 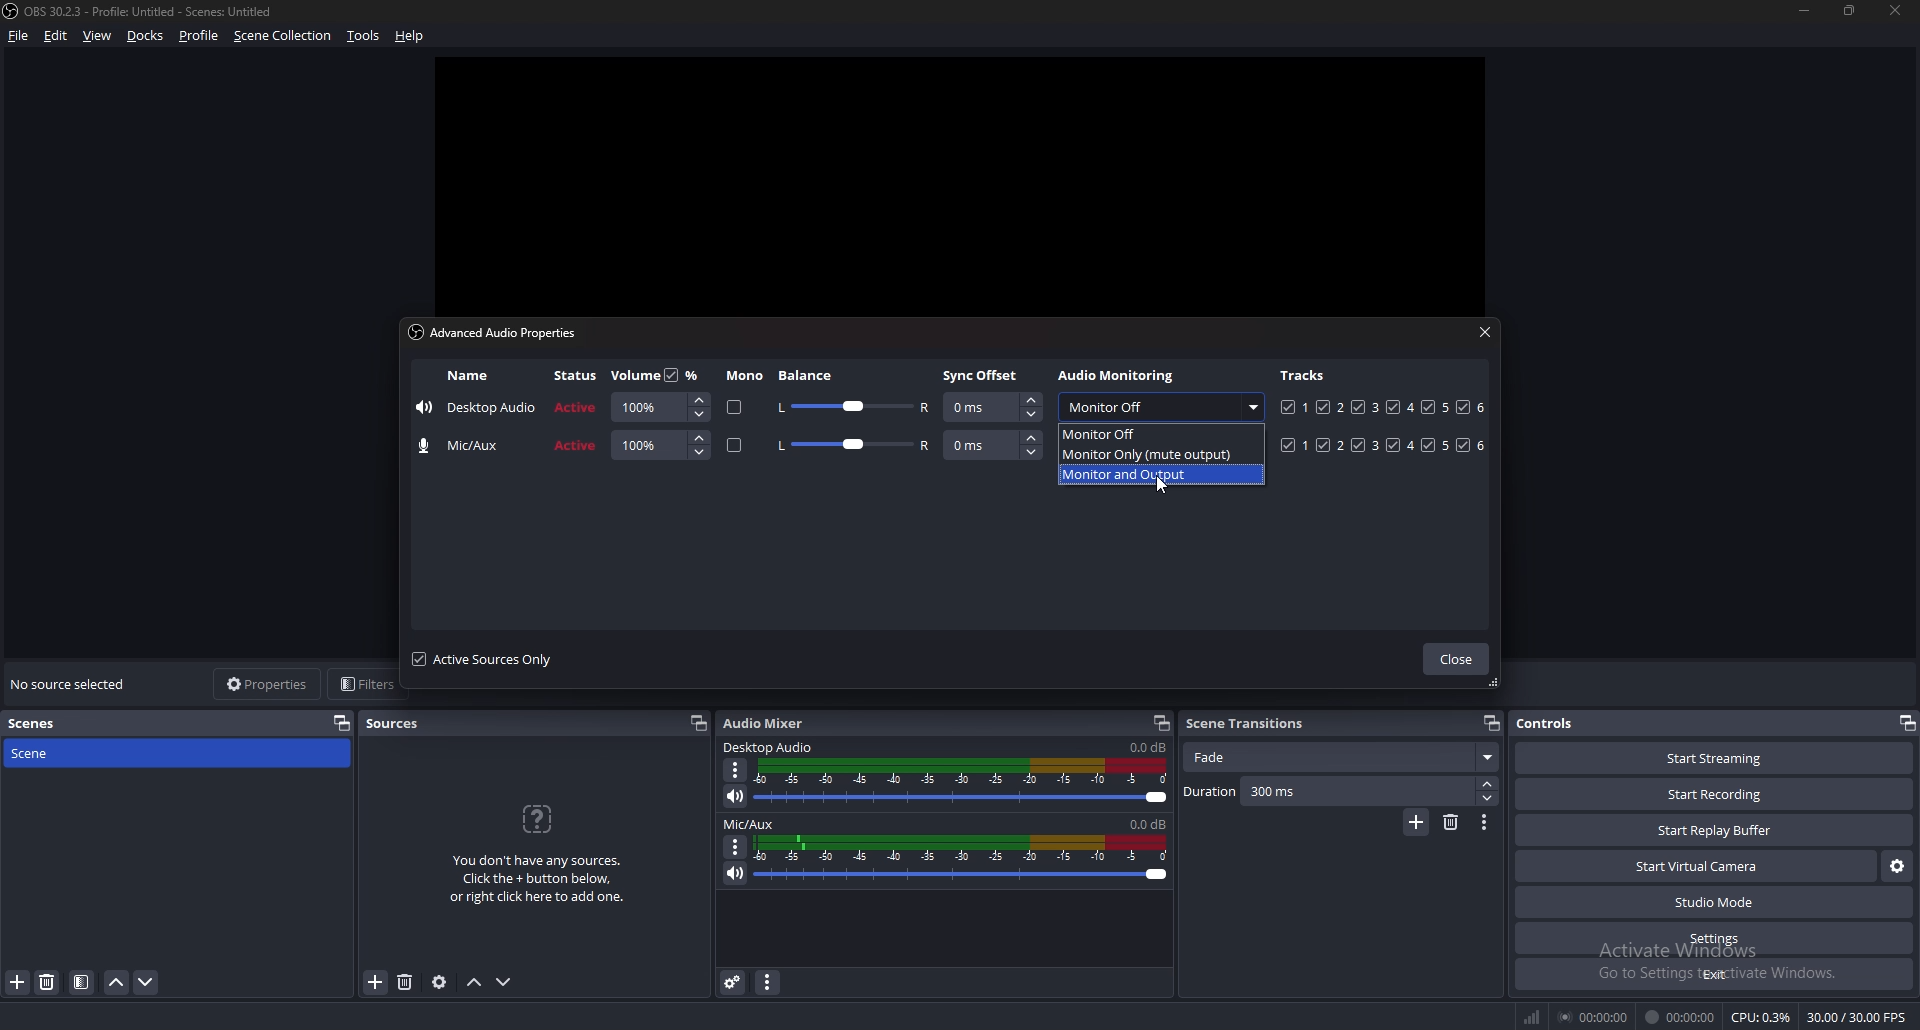 What do you see at coordinates (992, 406) in the screenshot?
I see `sync offset adjust` at bounding box center [992, 406].